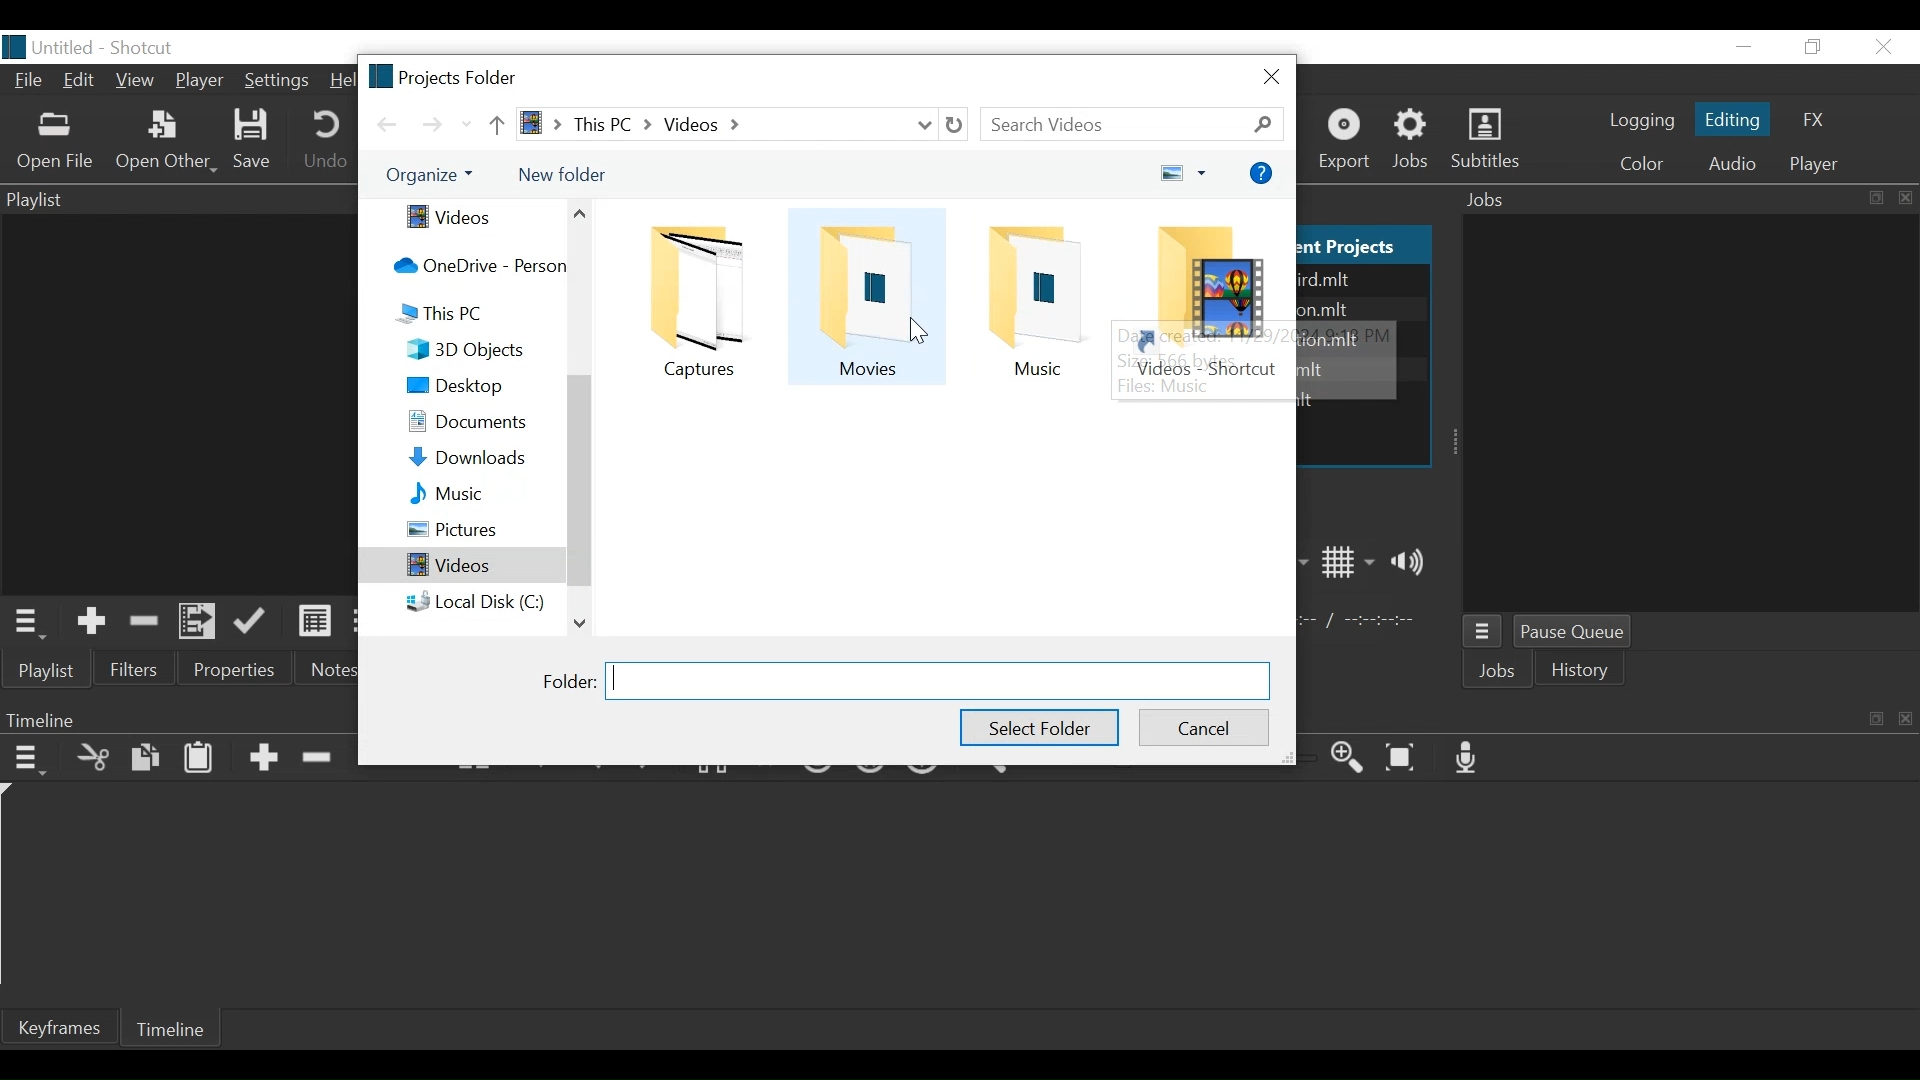  I want to click on Editing, so click(1730, 118).